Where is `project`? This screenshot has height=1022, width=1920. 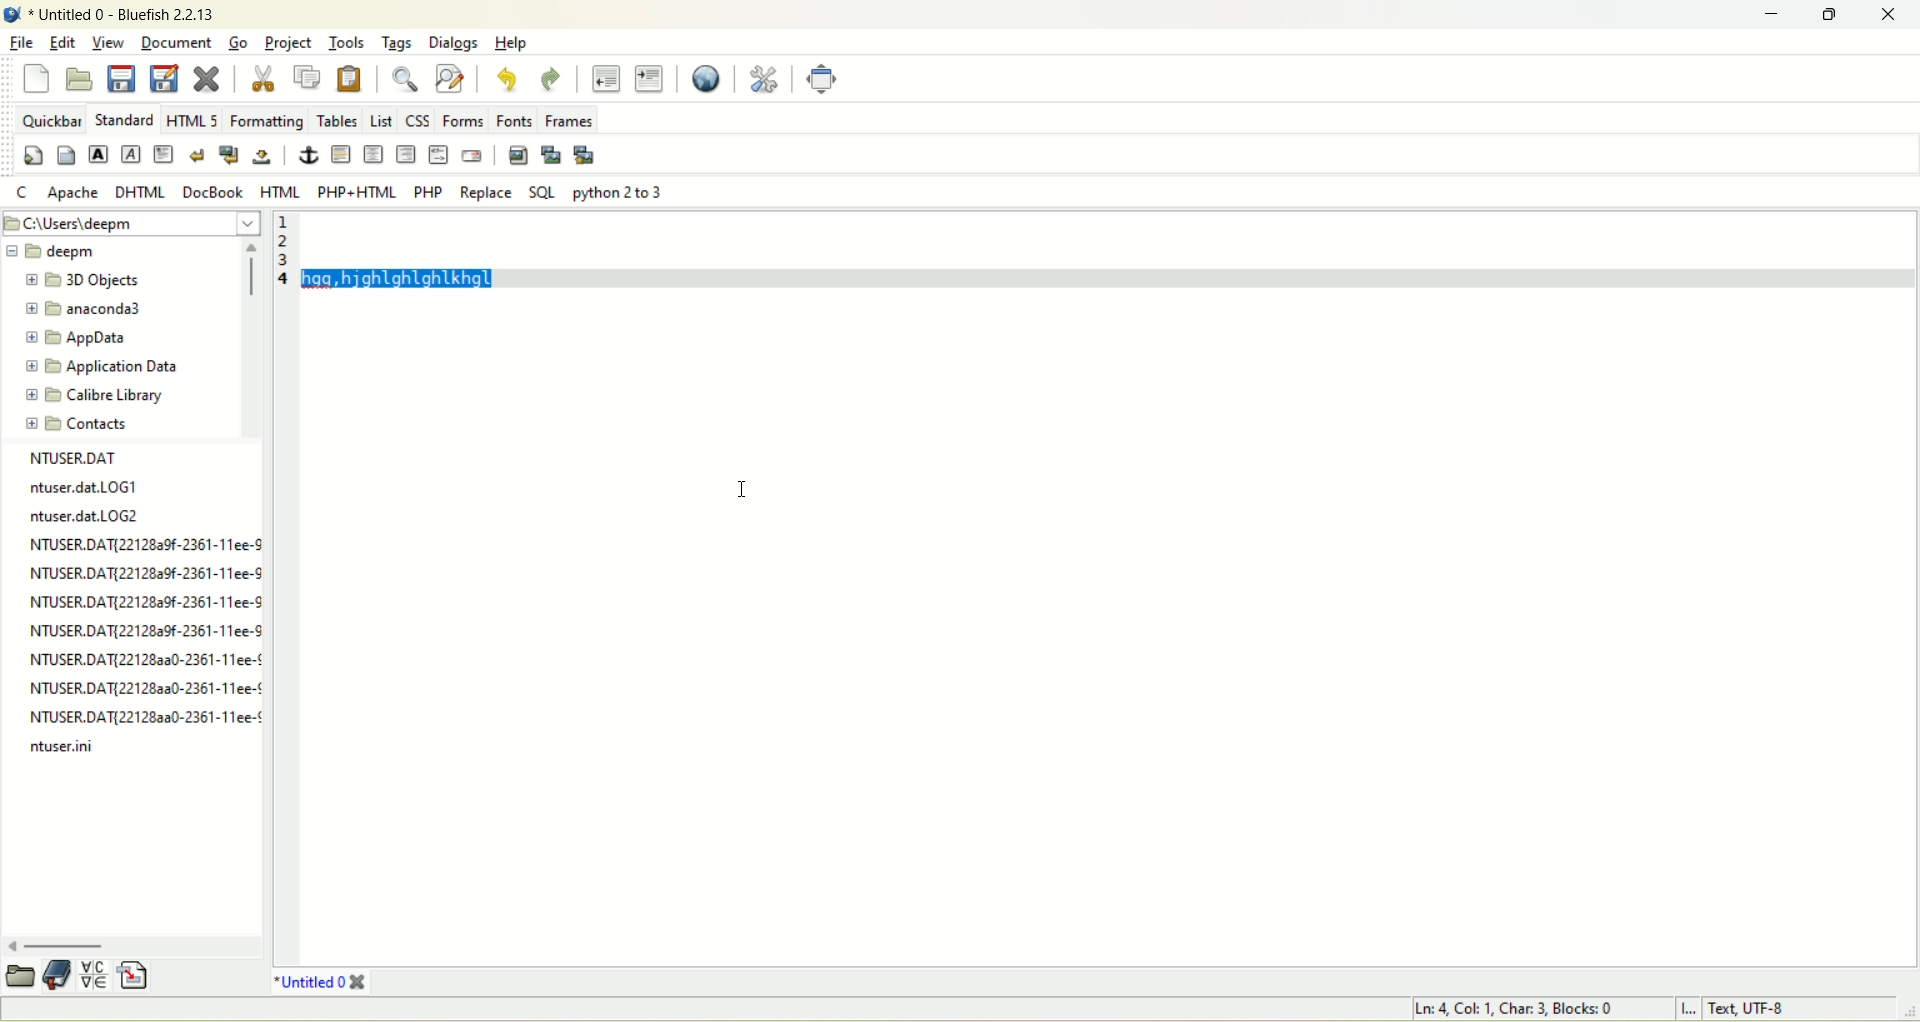
project is located at coordinates (290, 45).